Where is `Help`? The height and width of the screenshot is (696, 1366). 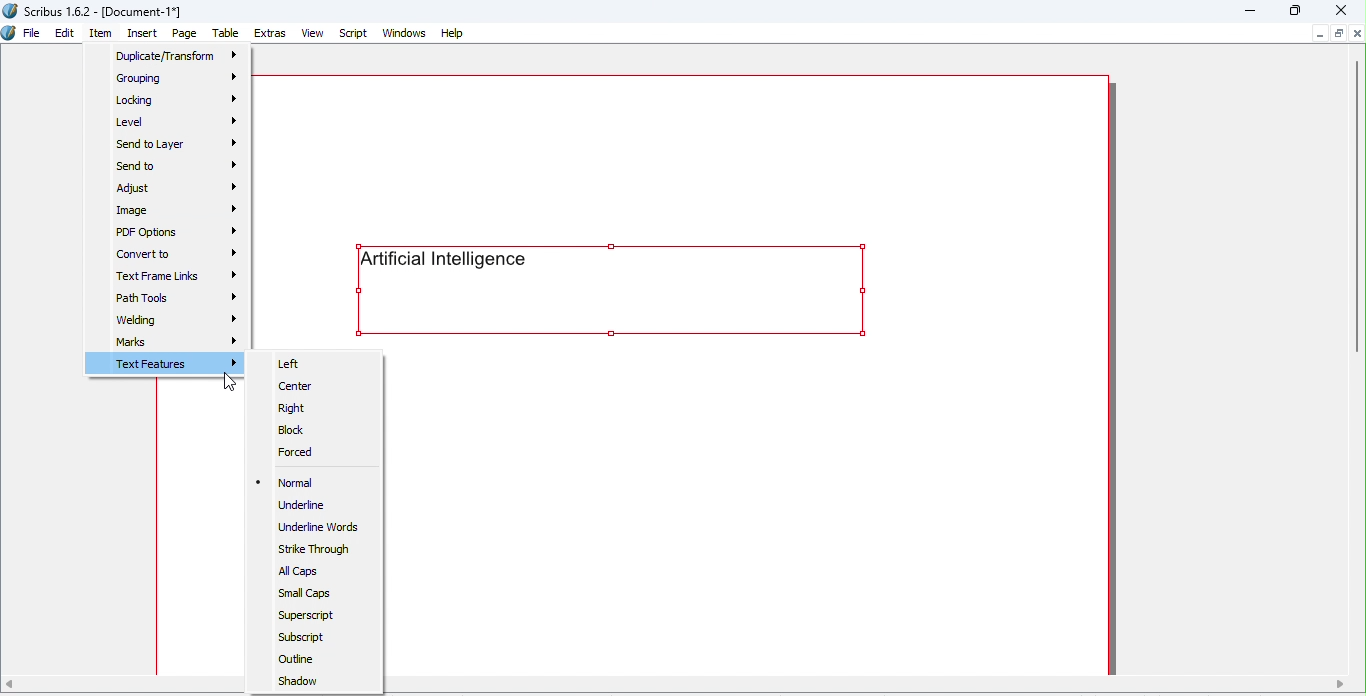 Help is located at coordinates (452, 32).